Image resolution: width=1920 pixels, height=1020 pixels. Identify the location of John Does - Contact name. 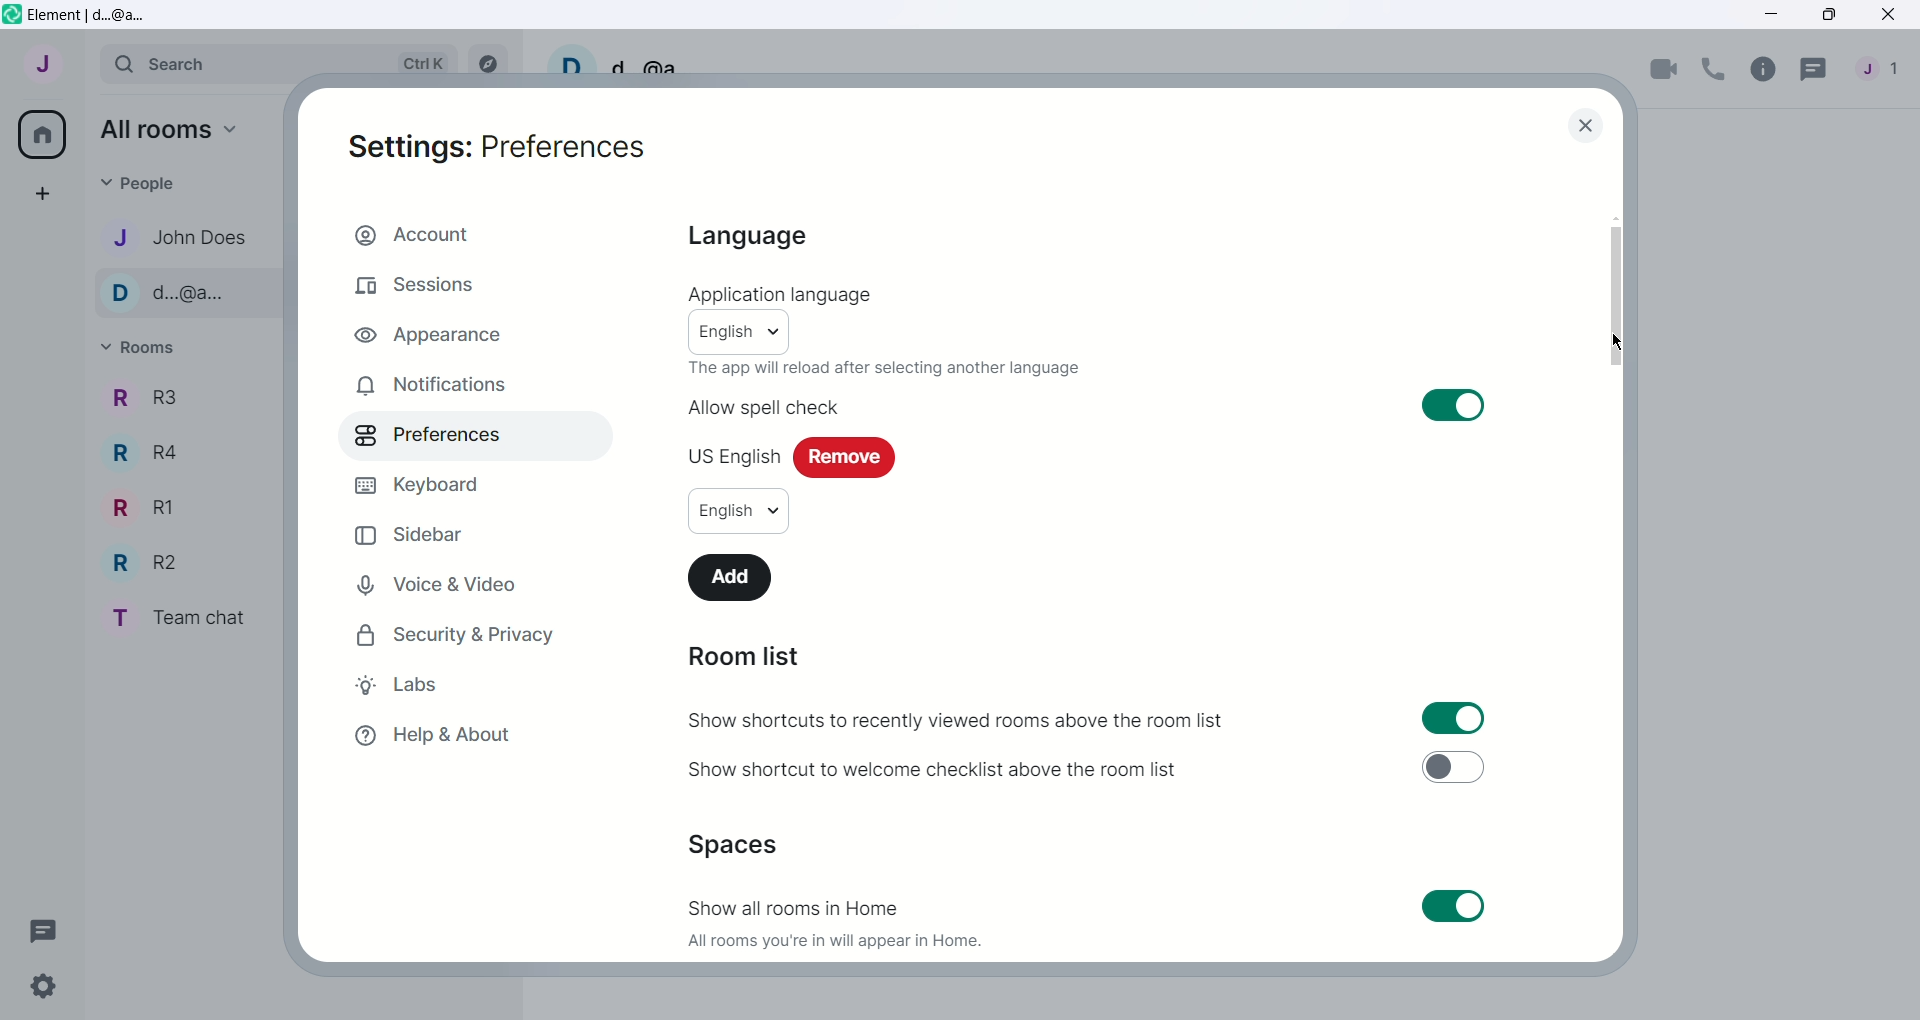
(190, 238).